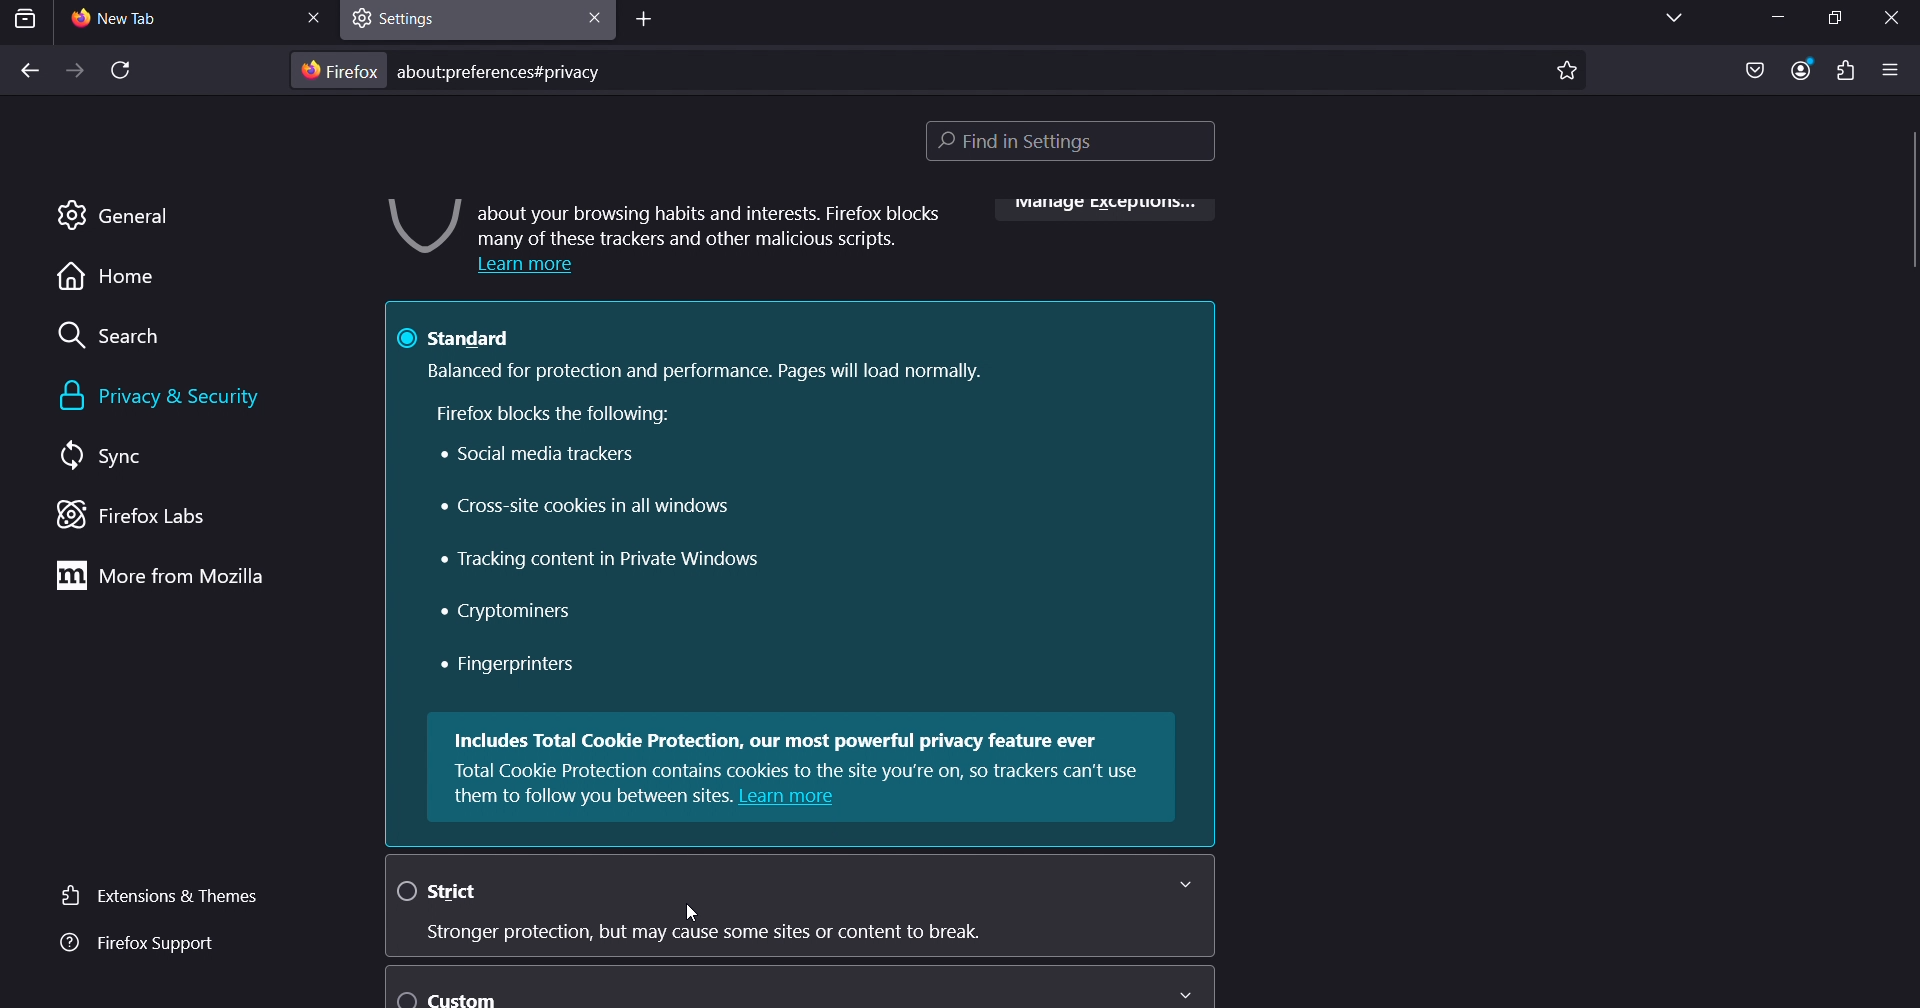 The height and width of the screenshot is (1008, 1920). Describe the element at coordinates (340, 71) in the screenshot. I see `firefox` at that location.